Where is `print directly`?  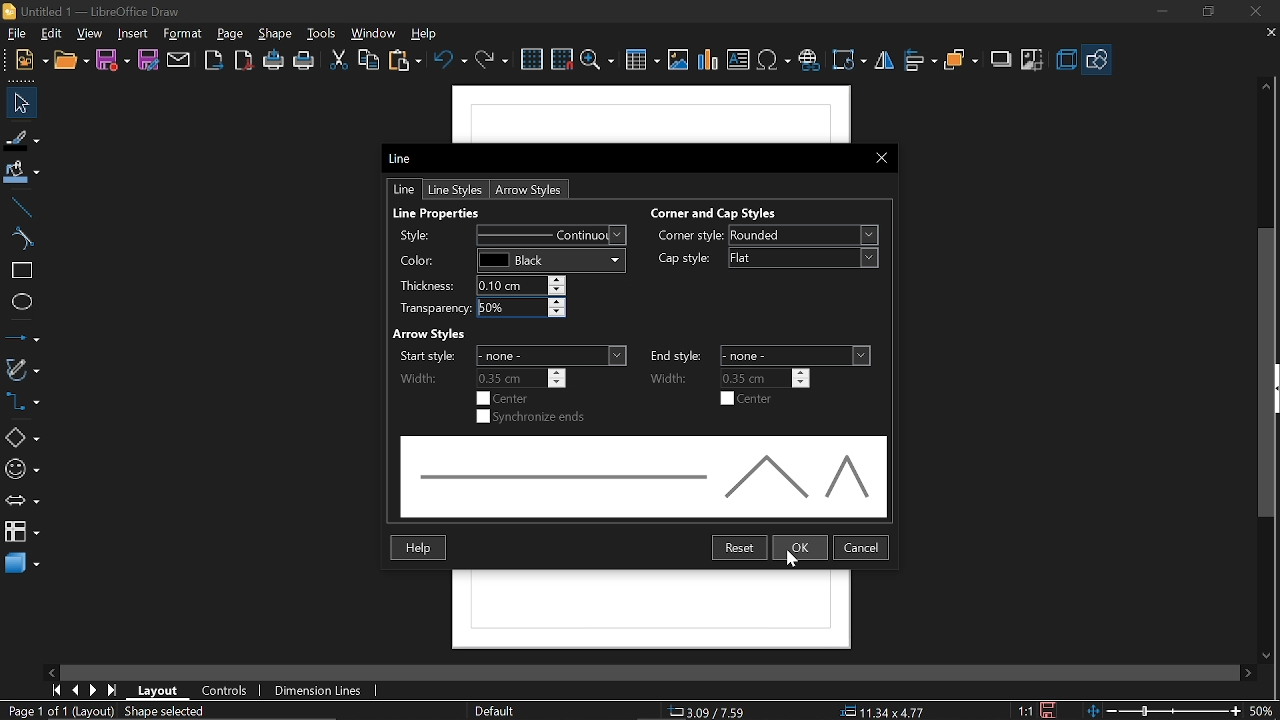
print directly is located at coordinates (272, 59).